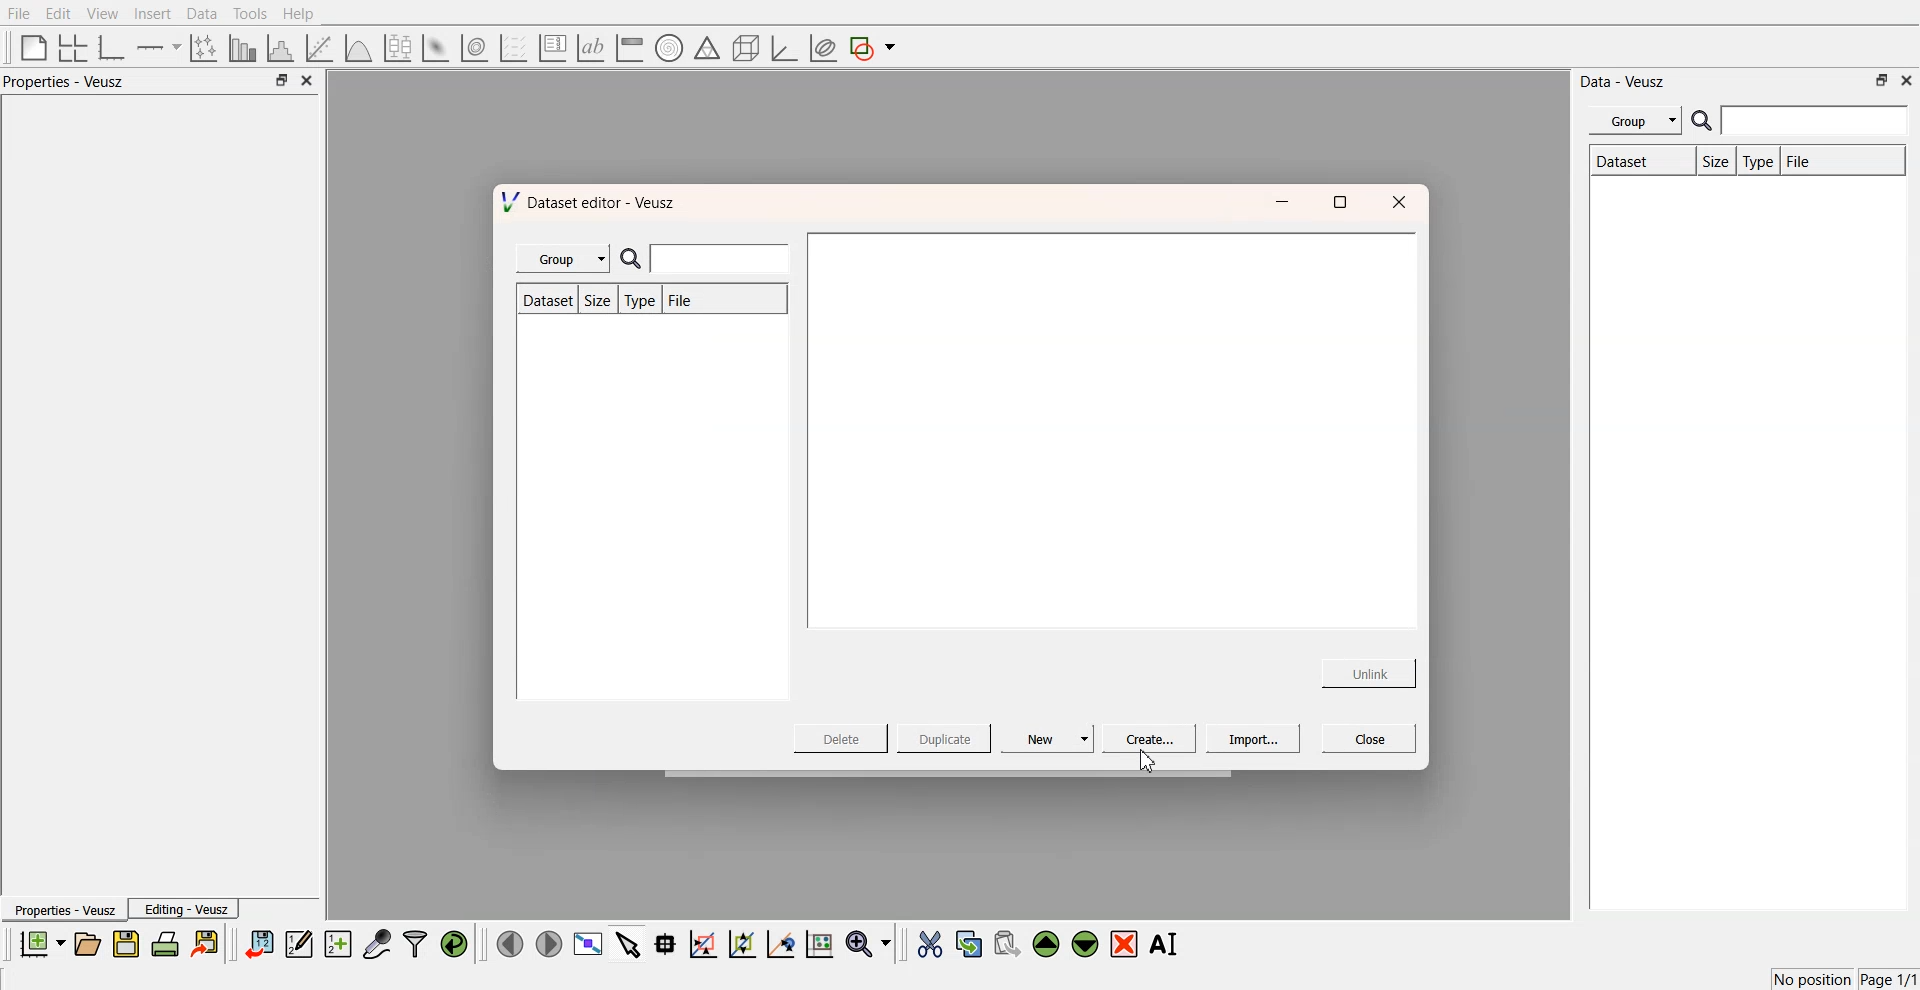 Image resolution: width=1920 pixels, height=990 pixels. I want to click on Size, so click(598, 301).